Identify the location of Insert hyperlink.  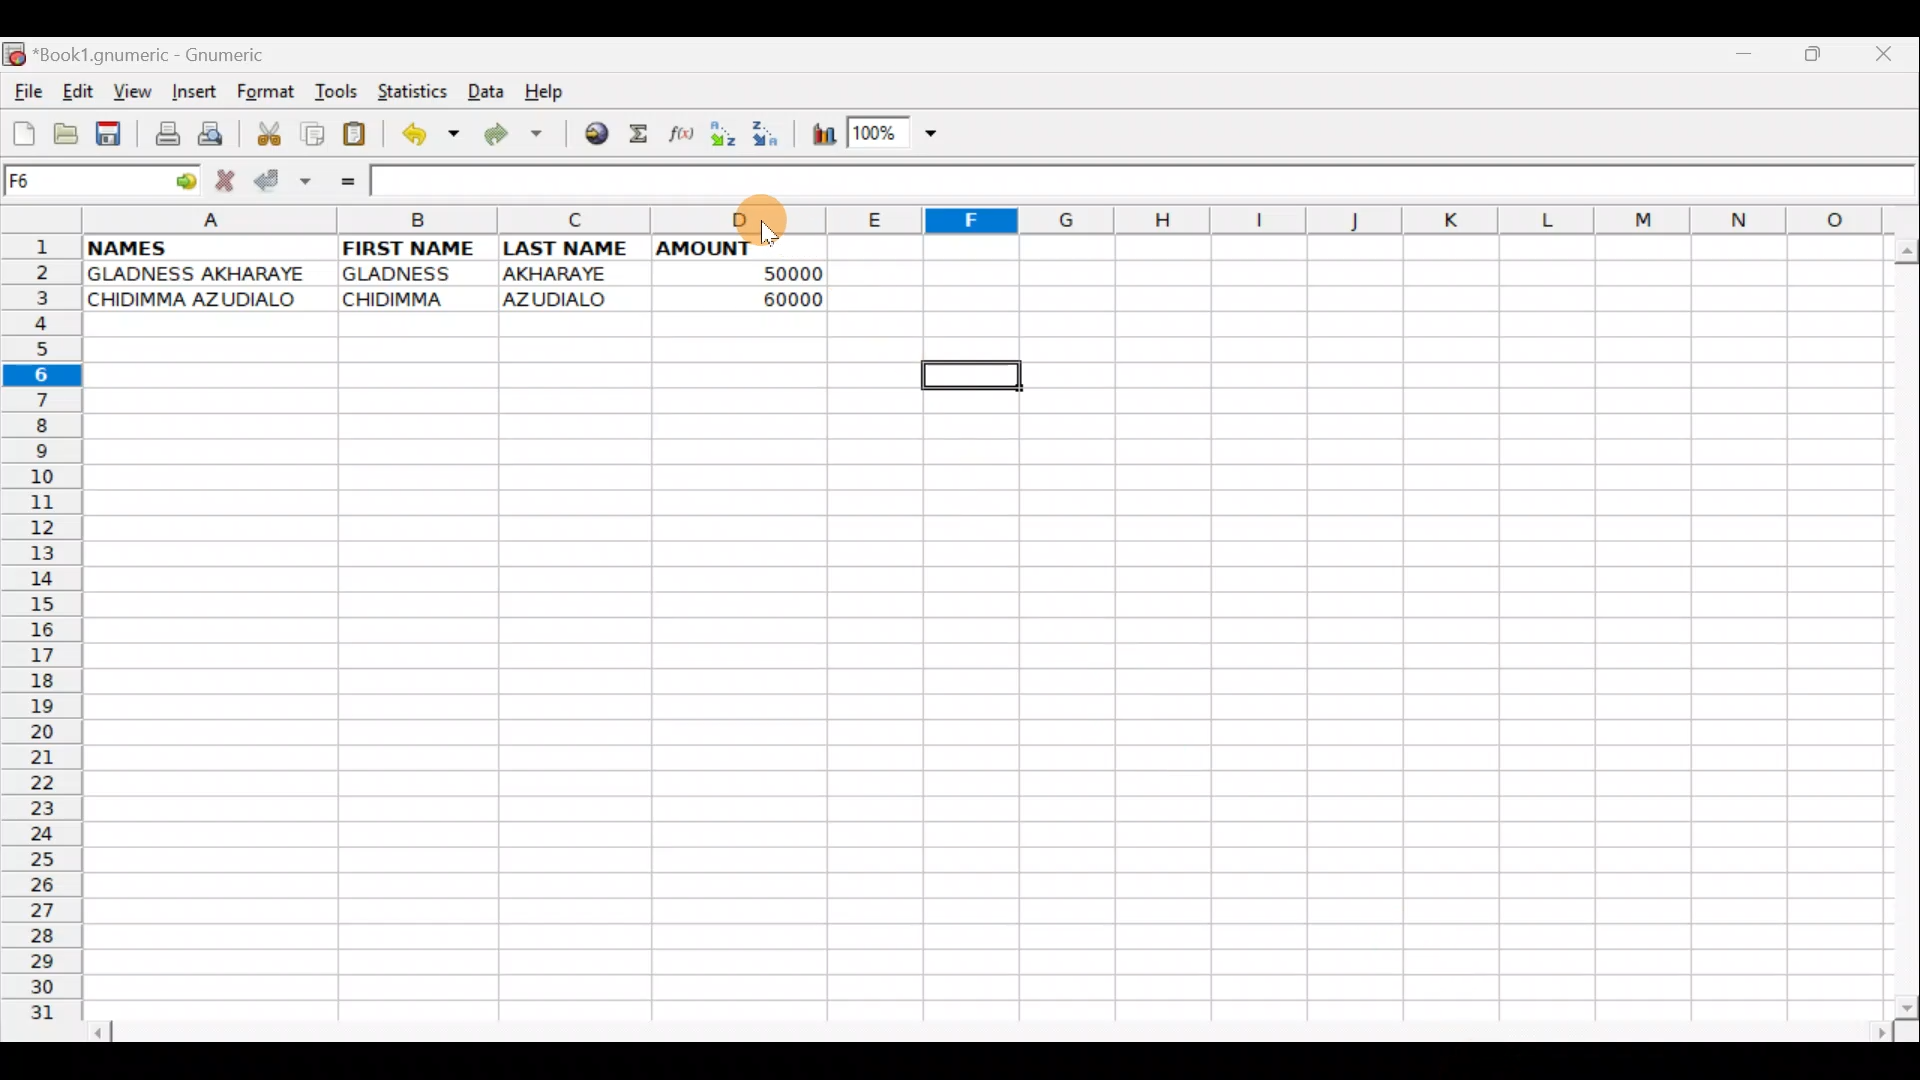
(589, 135).